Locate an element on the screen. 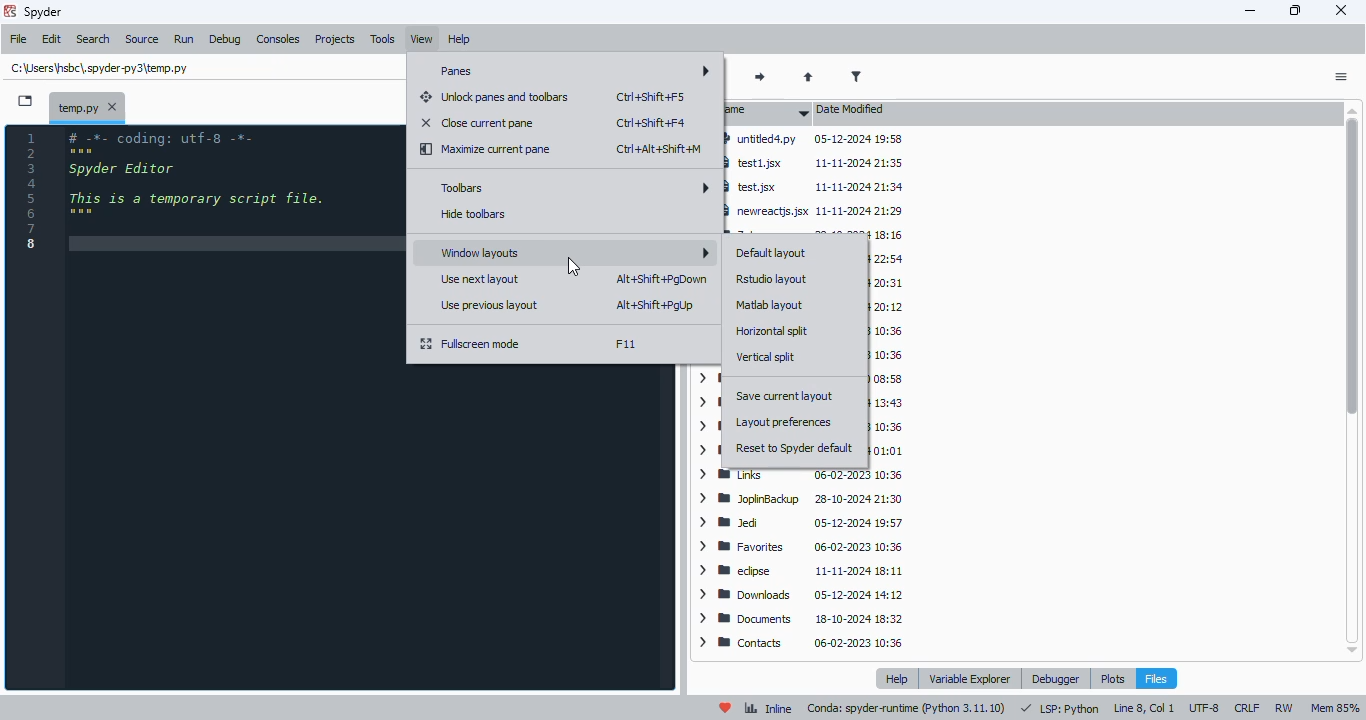  use next layout is located at coordinates (478, 280).